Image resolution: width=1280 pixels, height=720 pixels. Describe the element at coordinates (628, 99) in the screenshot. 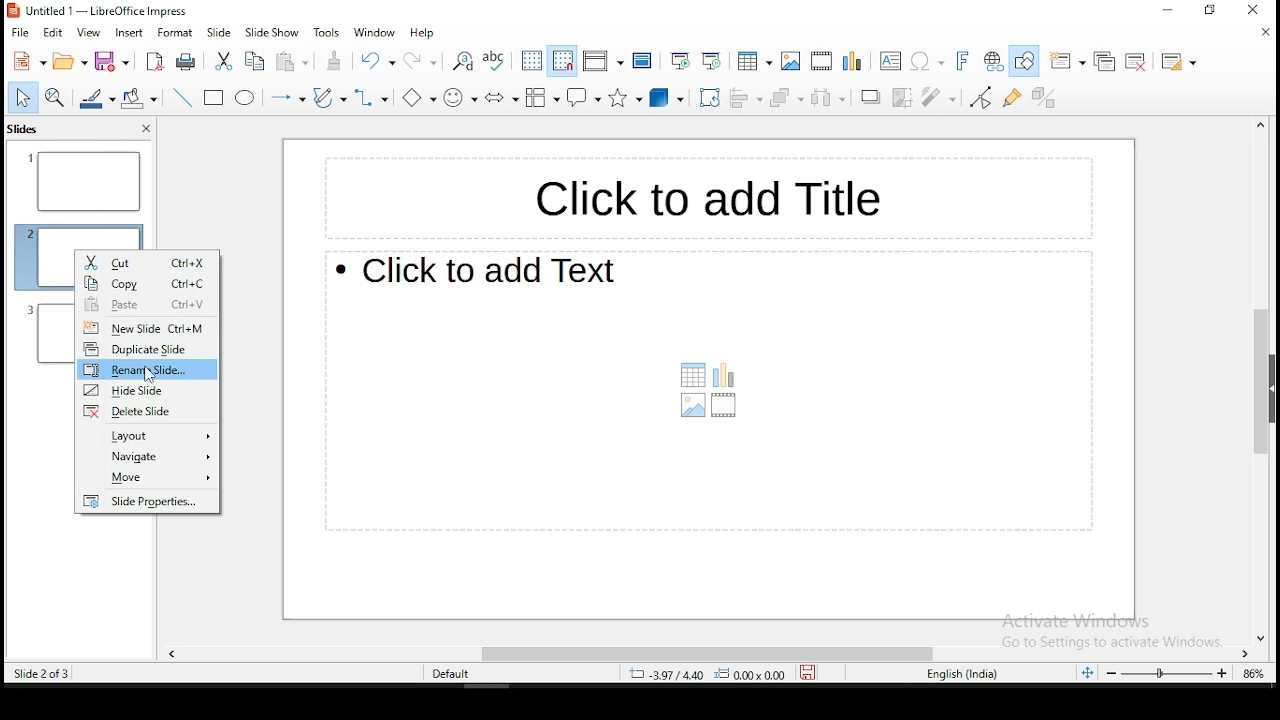

I see `stars and banners` at that location.